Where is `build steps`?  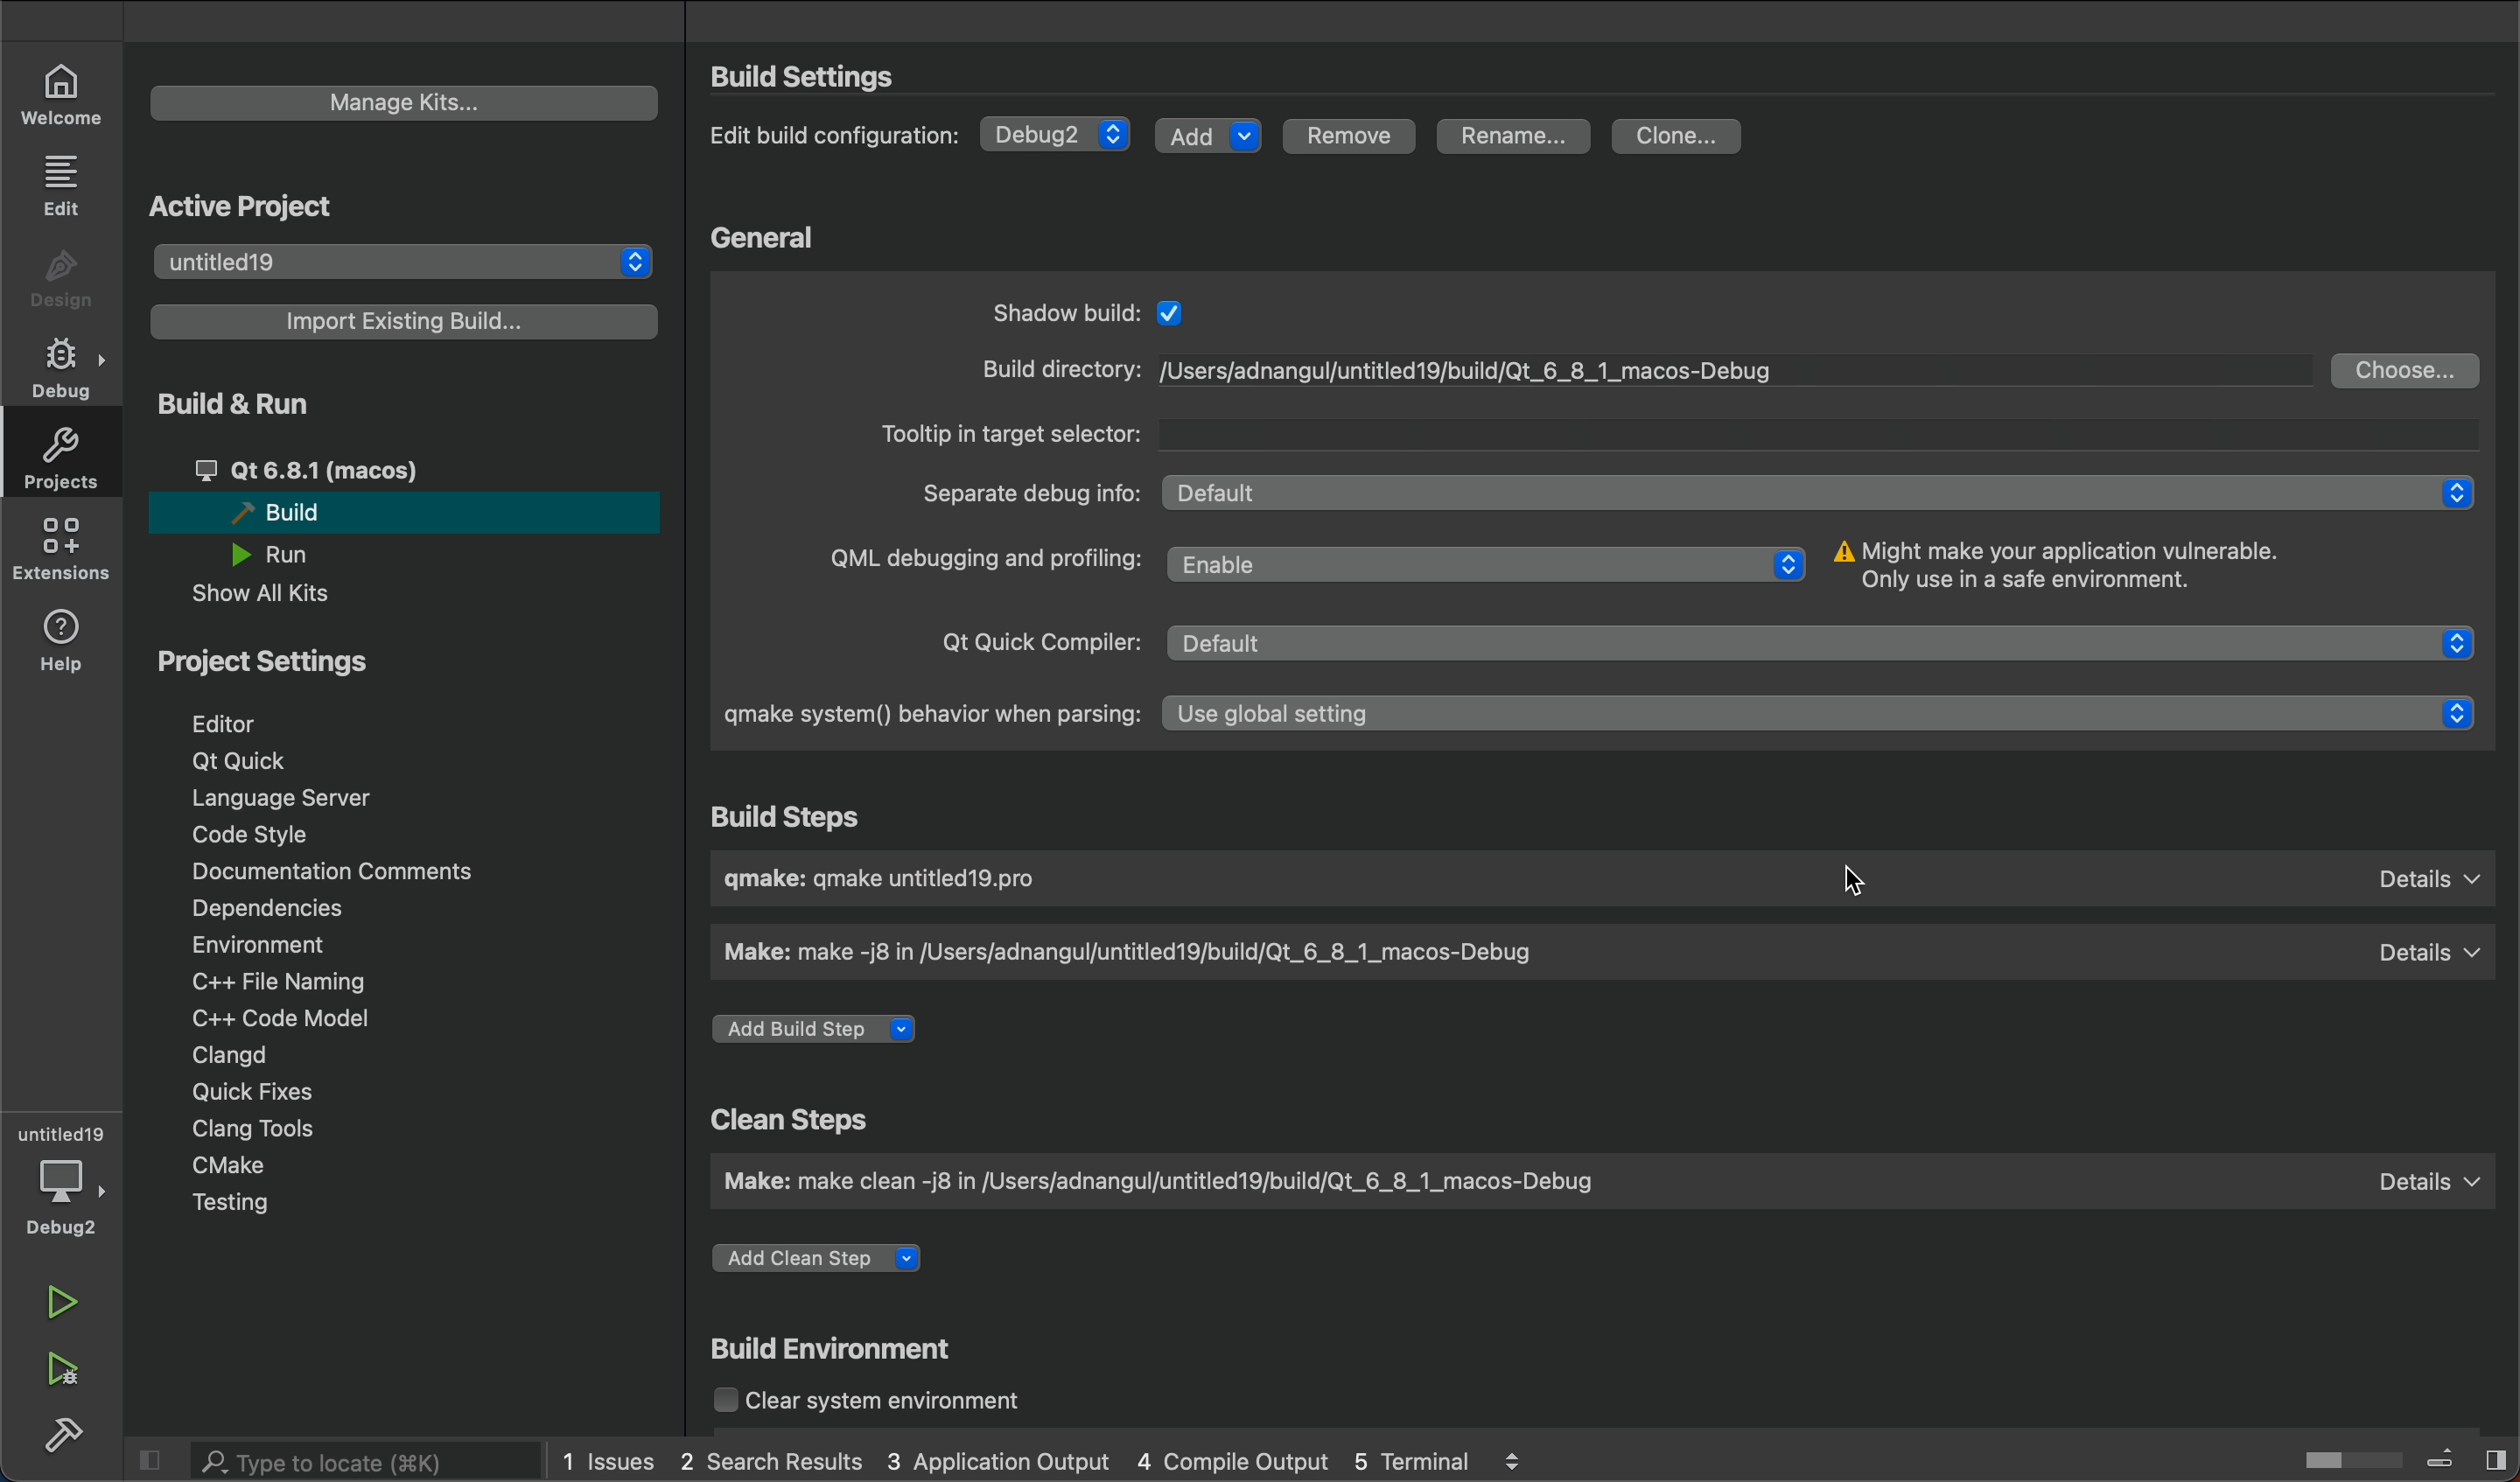 build steps is located at coordinates (799, 819).